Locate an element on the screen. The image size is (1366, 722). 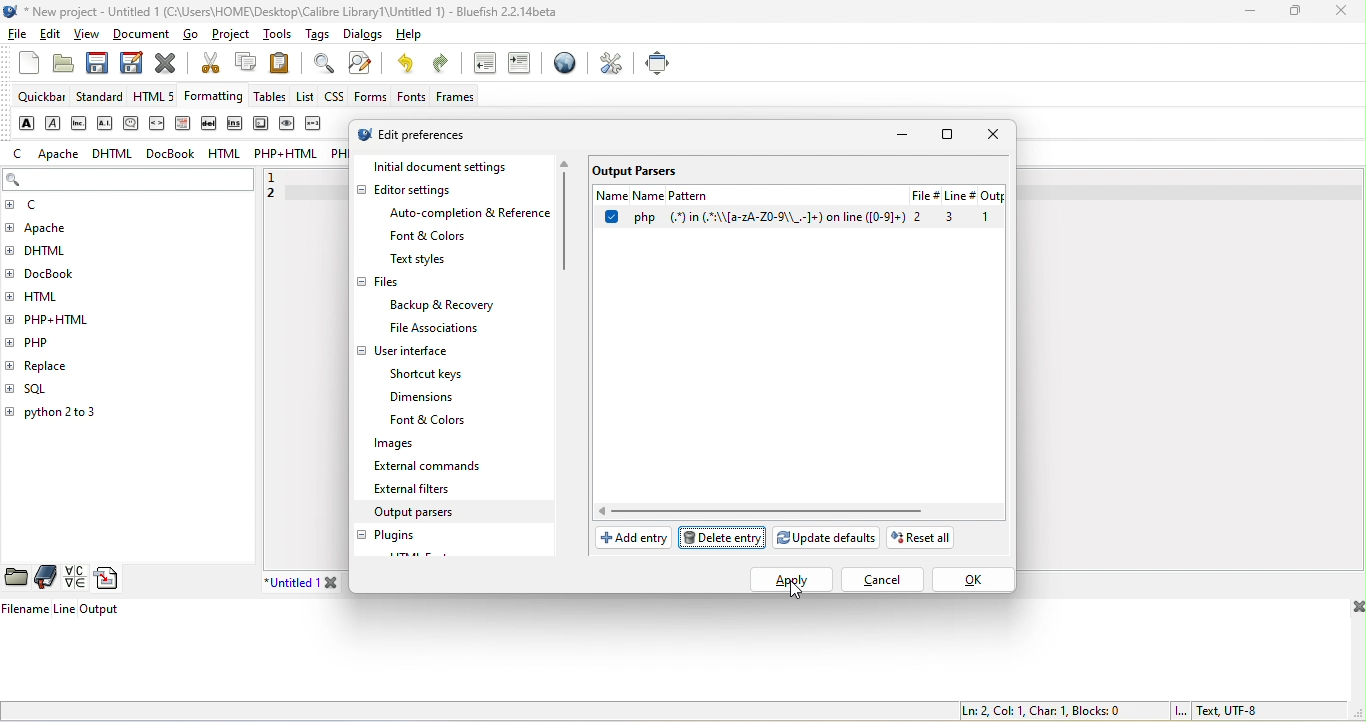
bookmarks is located at coordinates (47, 577).